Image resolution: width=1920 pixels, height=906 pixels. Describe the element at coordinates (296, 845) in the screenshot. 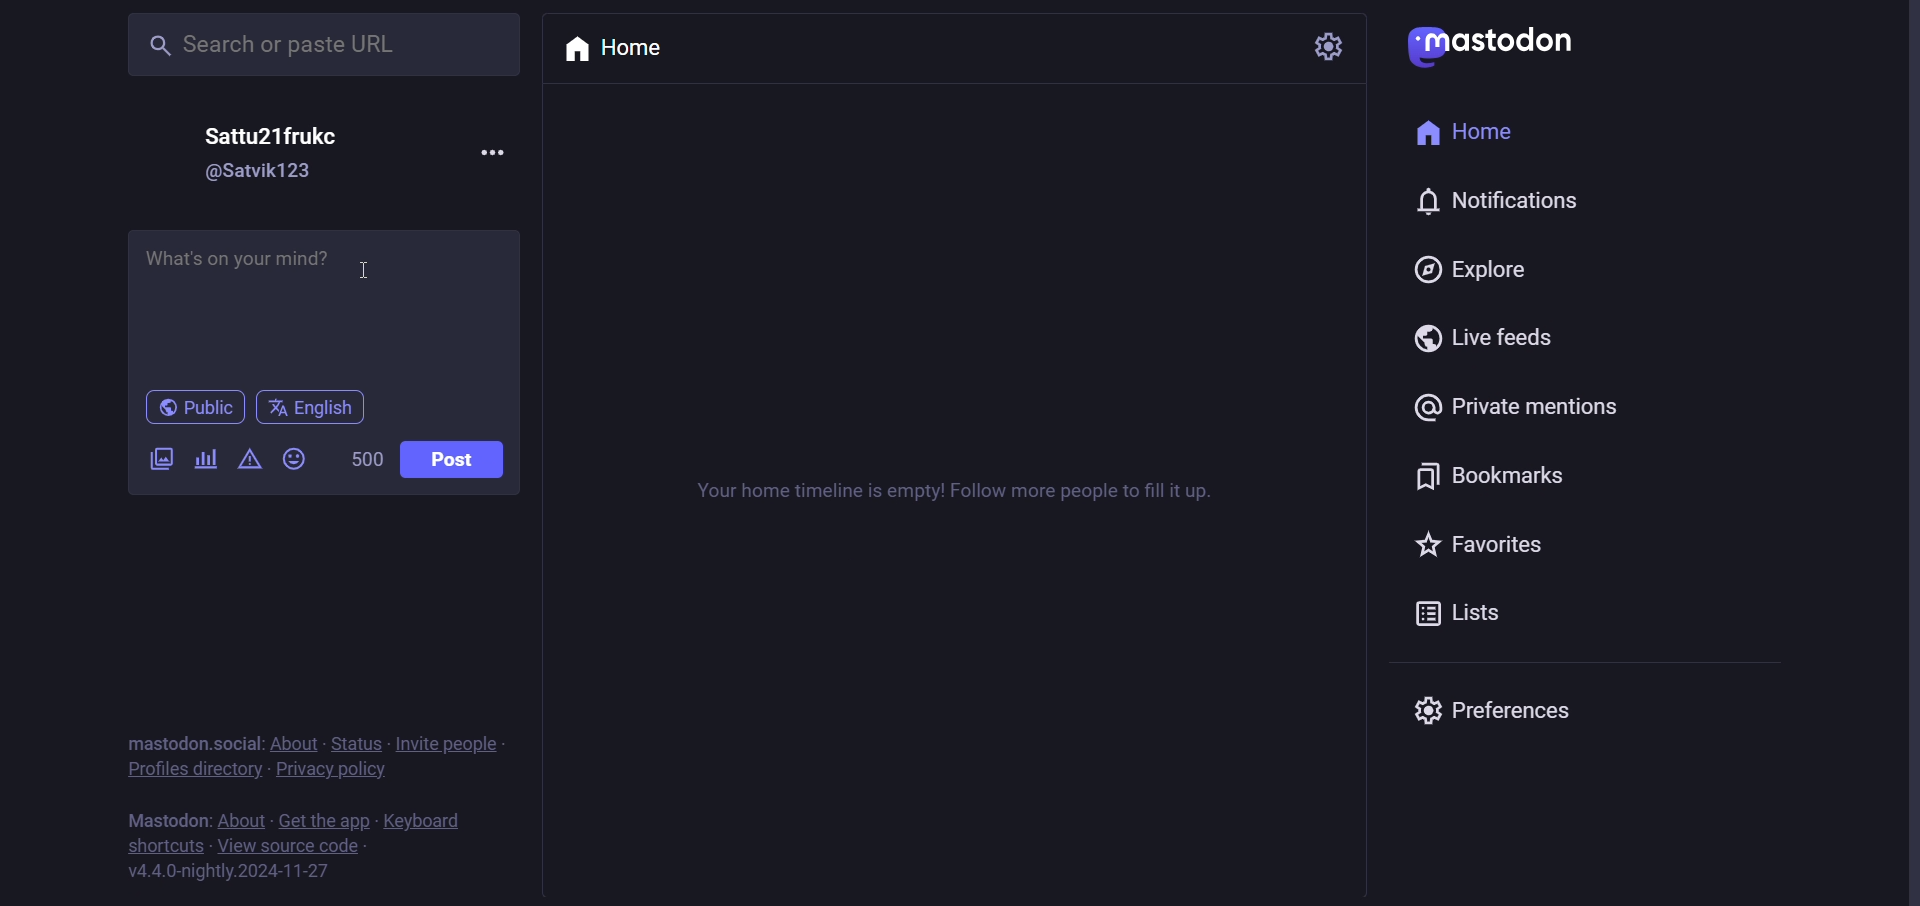

I see `View source code ` at that location.